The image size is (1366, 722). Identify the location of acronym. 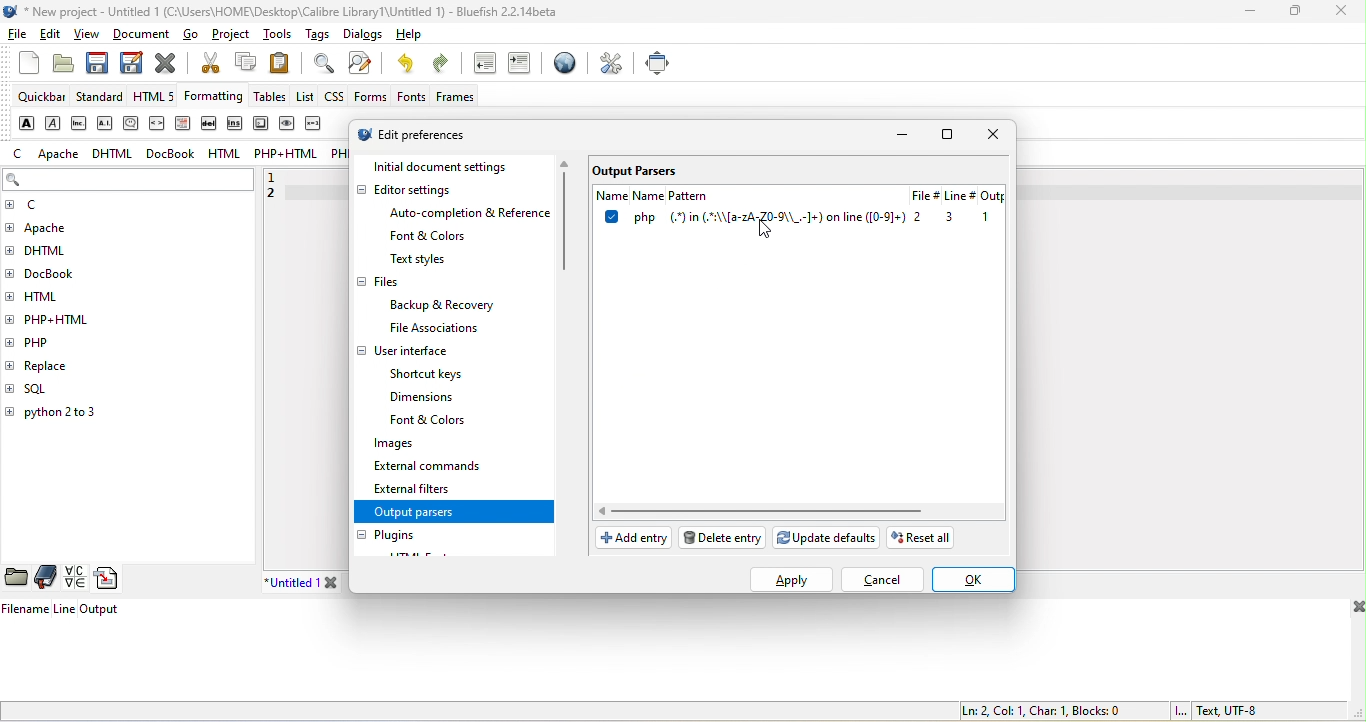
(107, 123).